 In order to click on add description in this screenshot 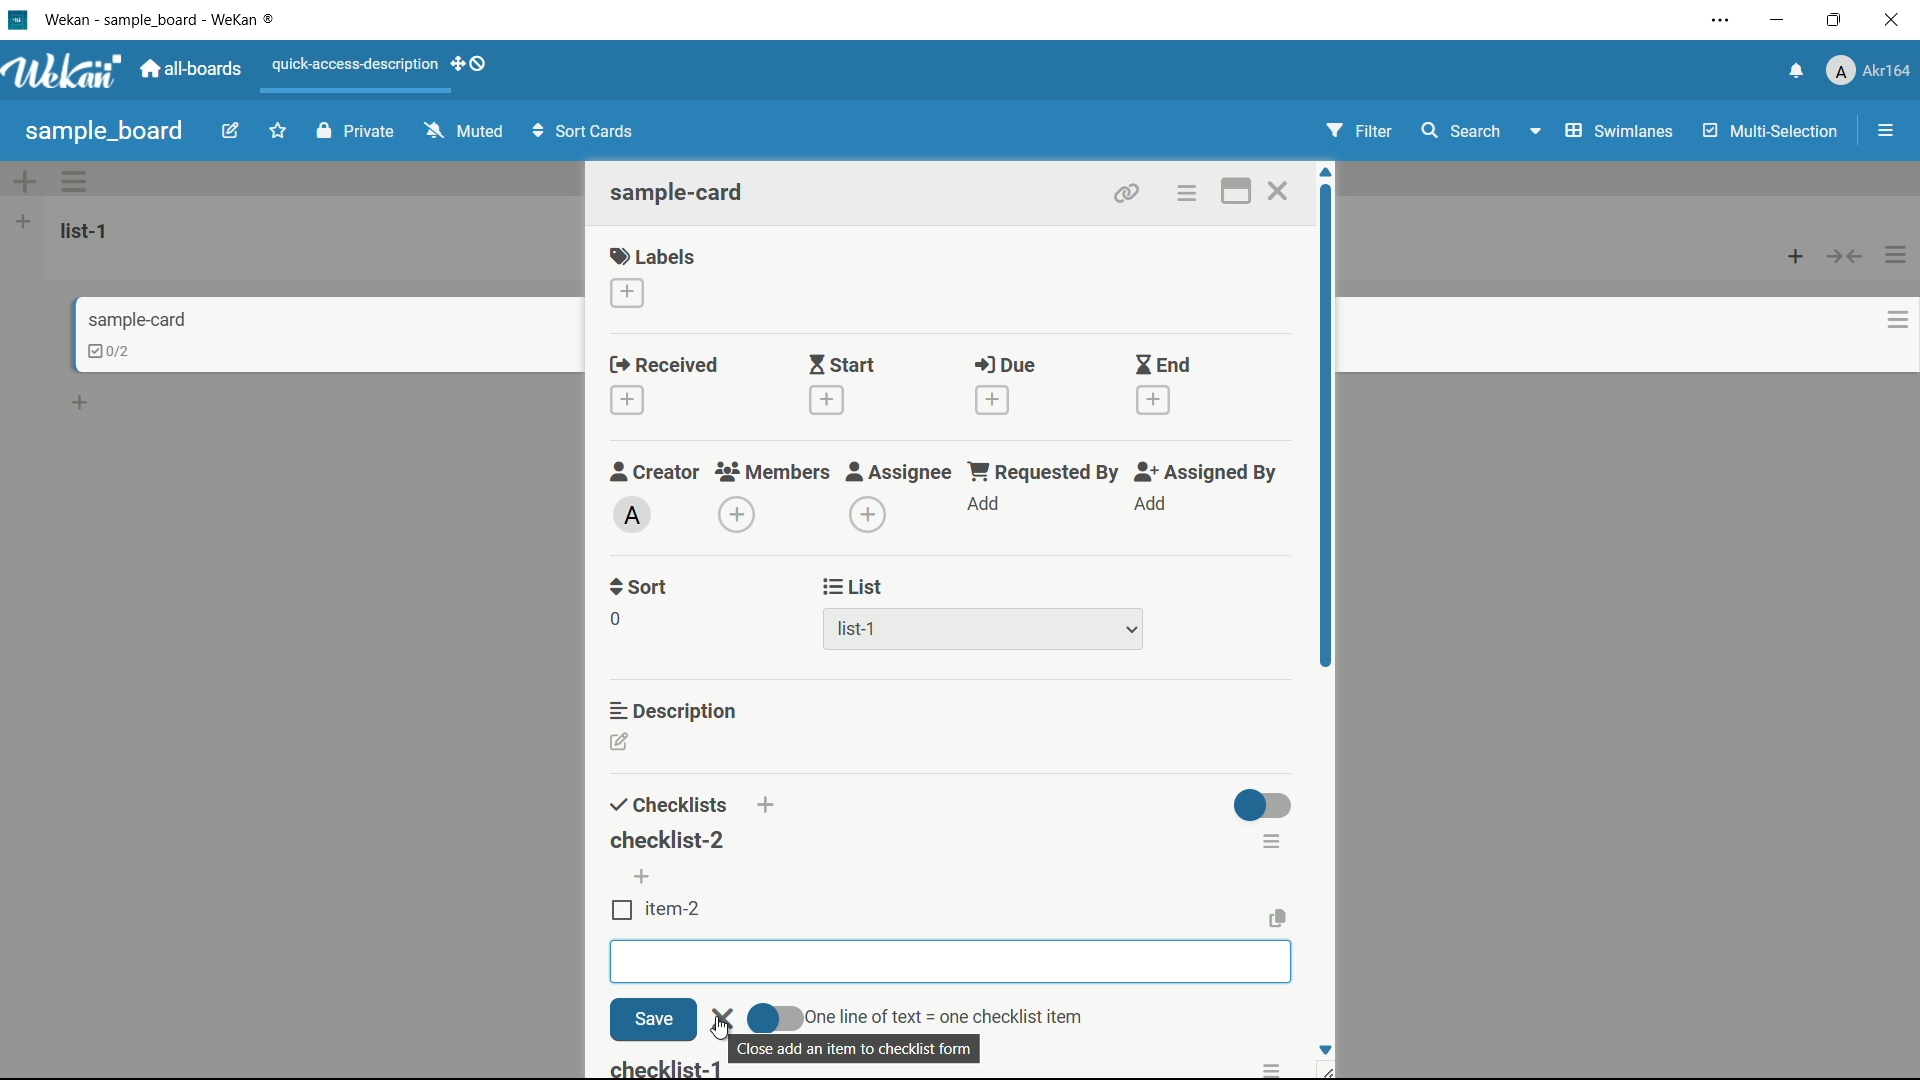, I will do `click(621, 745)`.